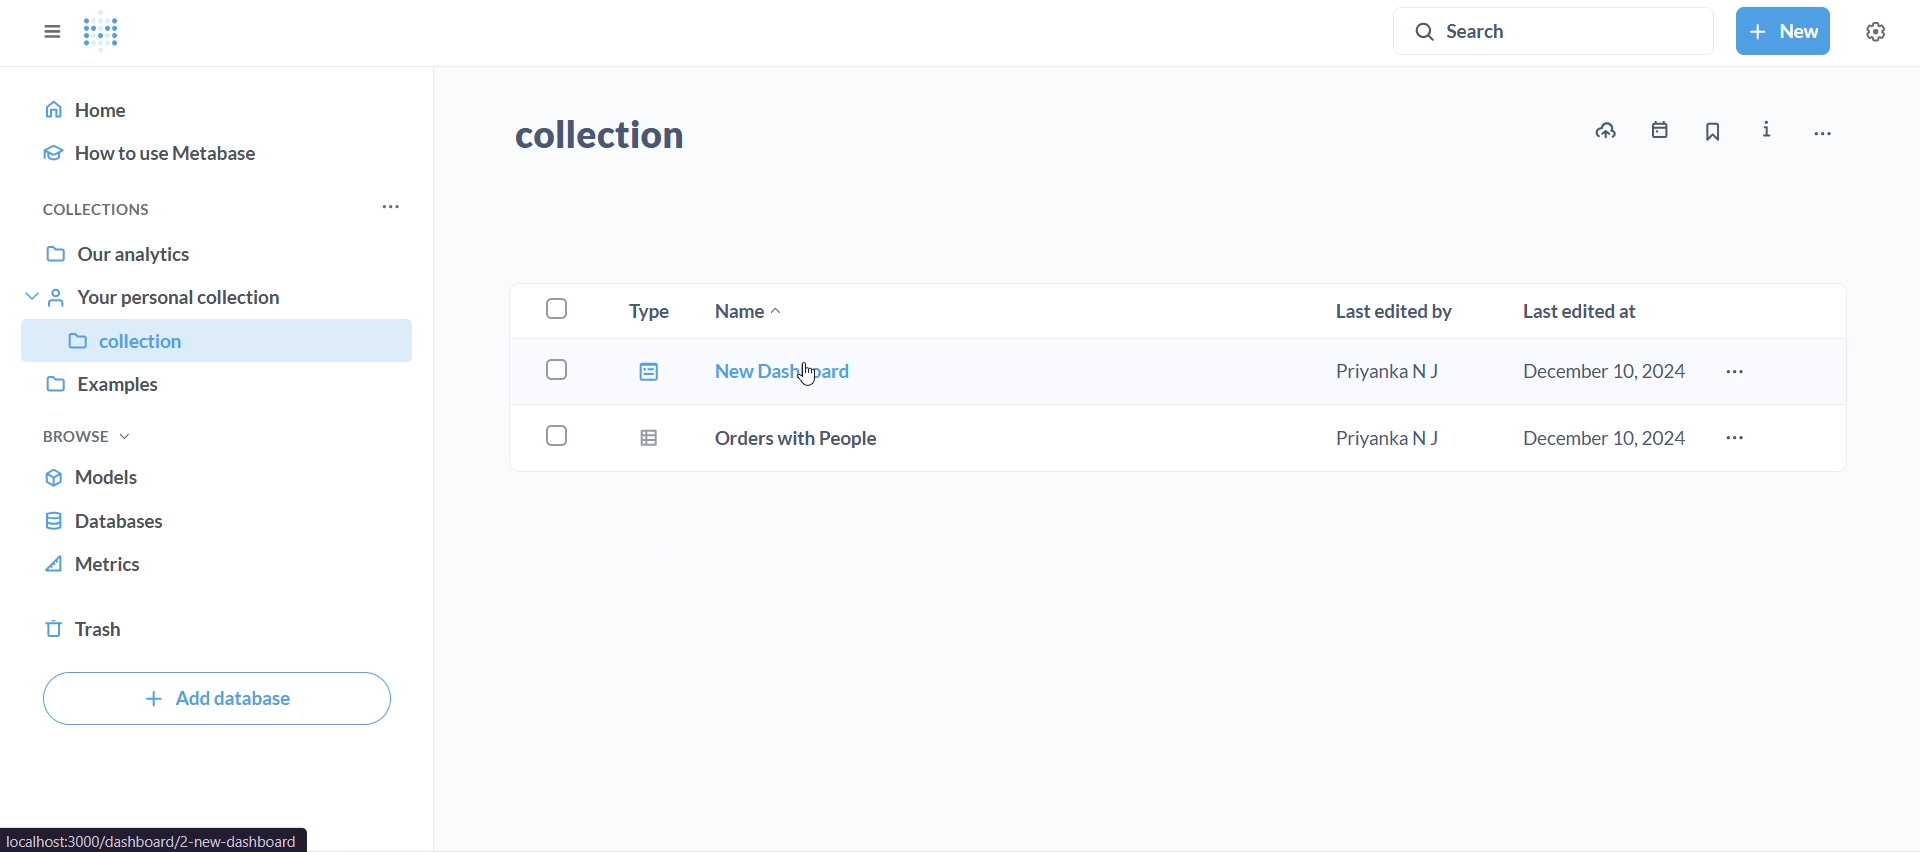 The image size is (1920, 852). I want to click on checkboxes, so click(550, 378).